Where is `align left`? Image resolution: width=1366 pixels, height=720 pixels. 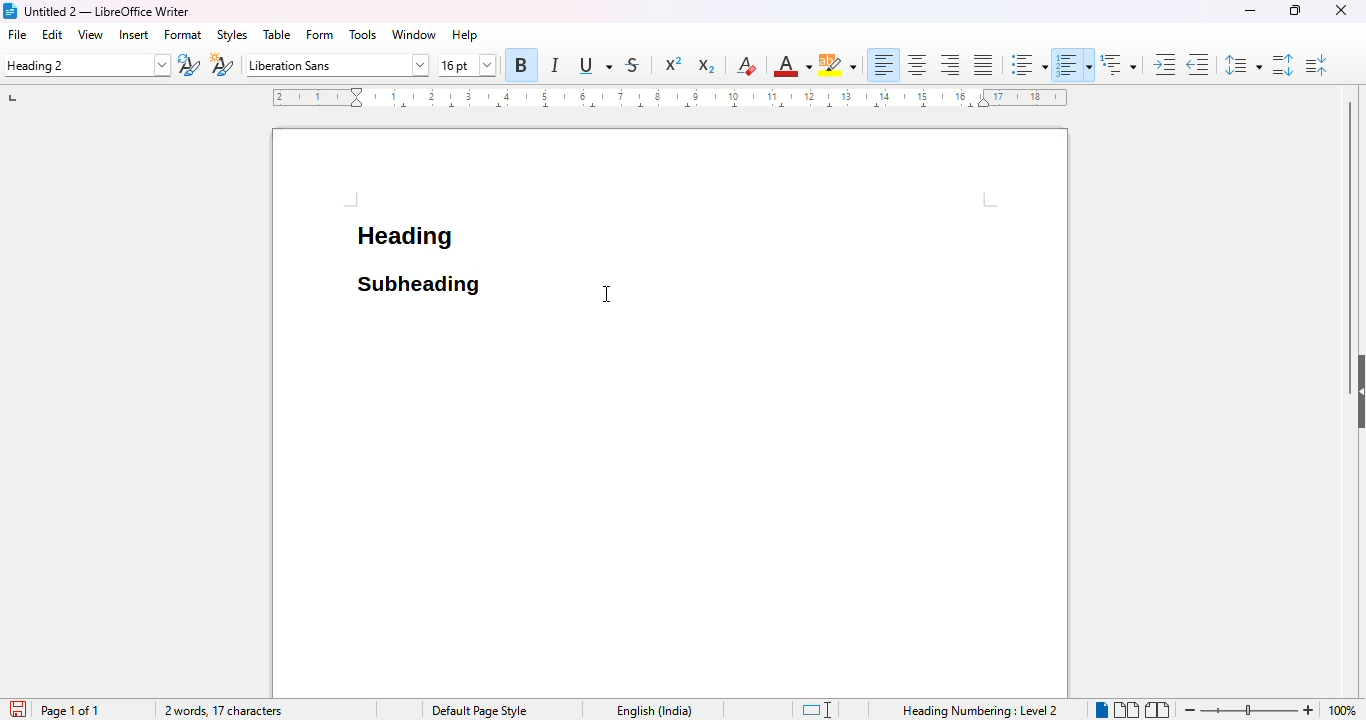 align left is located at coordinates (884, 65).